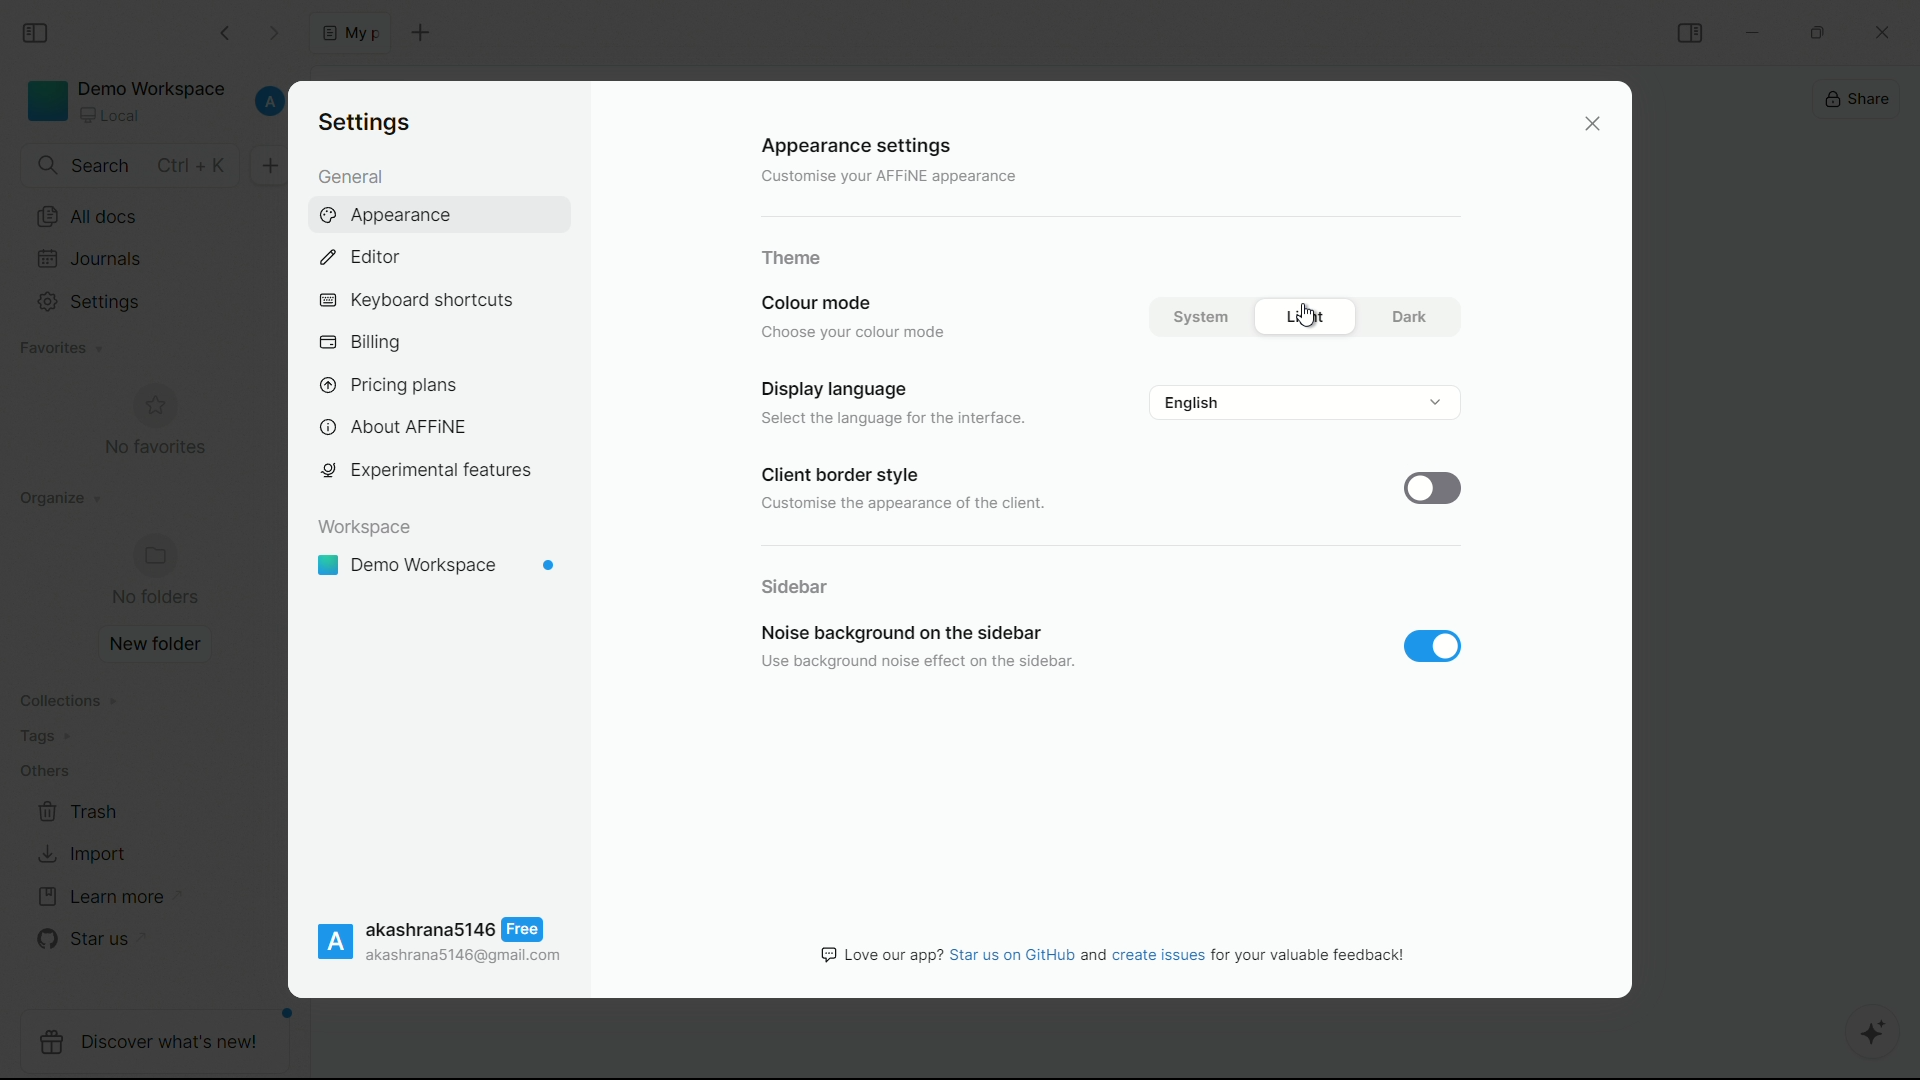  Describe the element at coordinates (913, 662) in the screenshot. I see `Use background noise effect on the sidebar.` at that location.